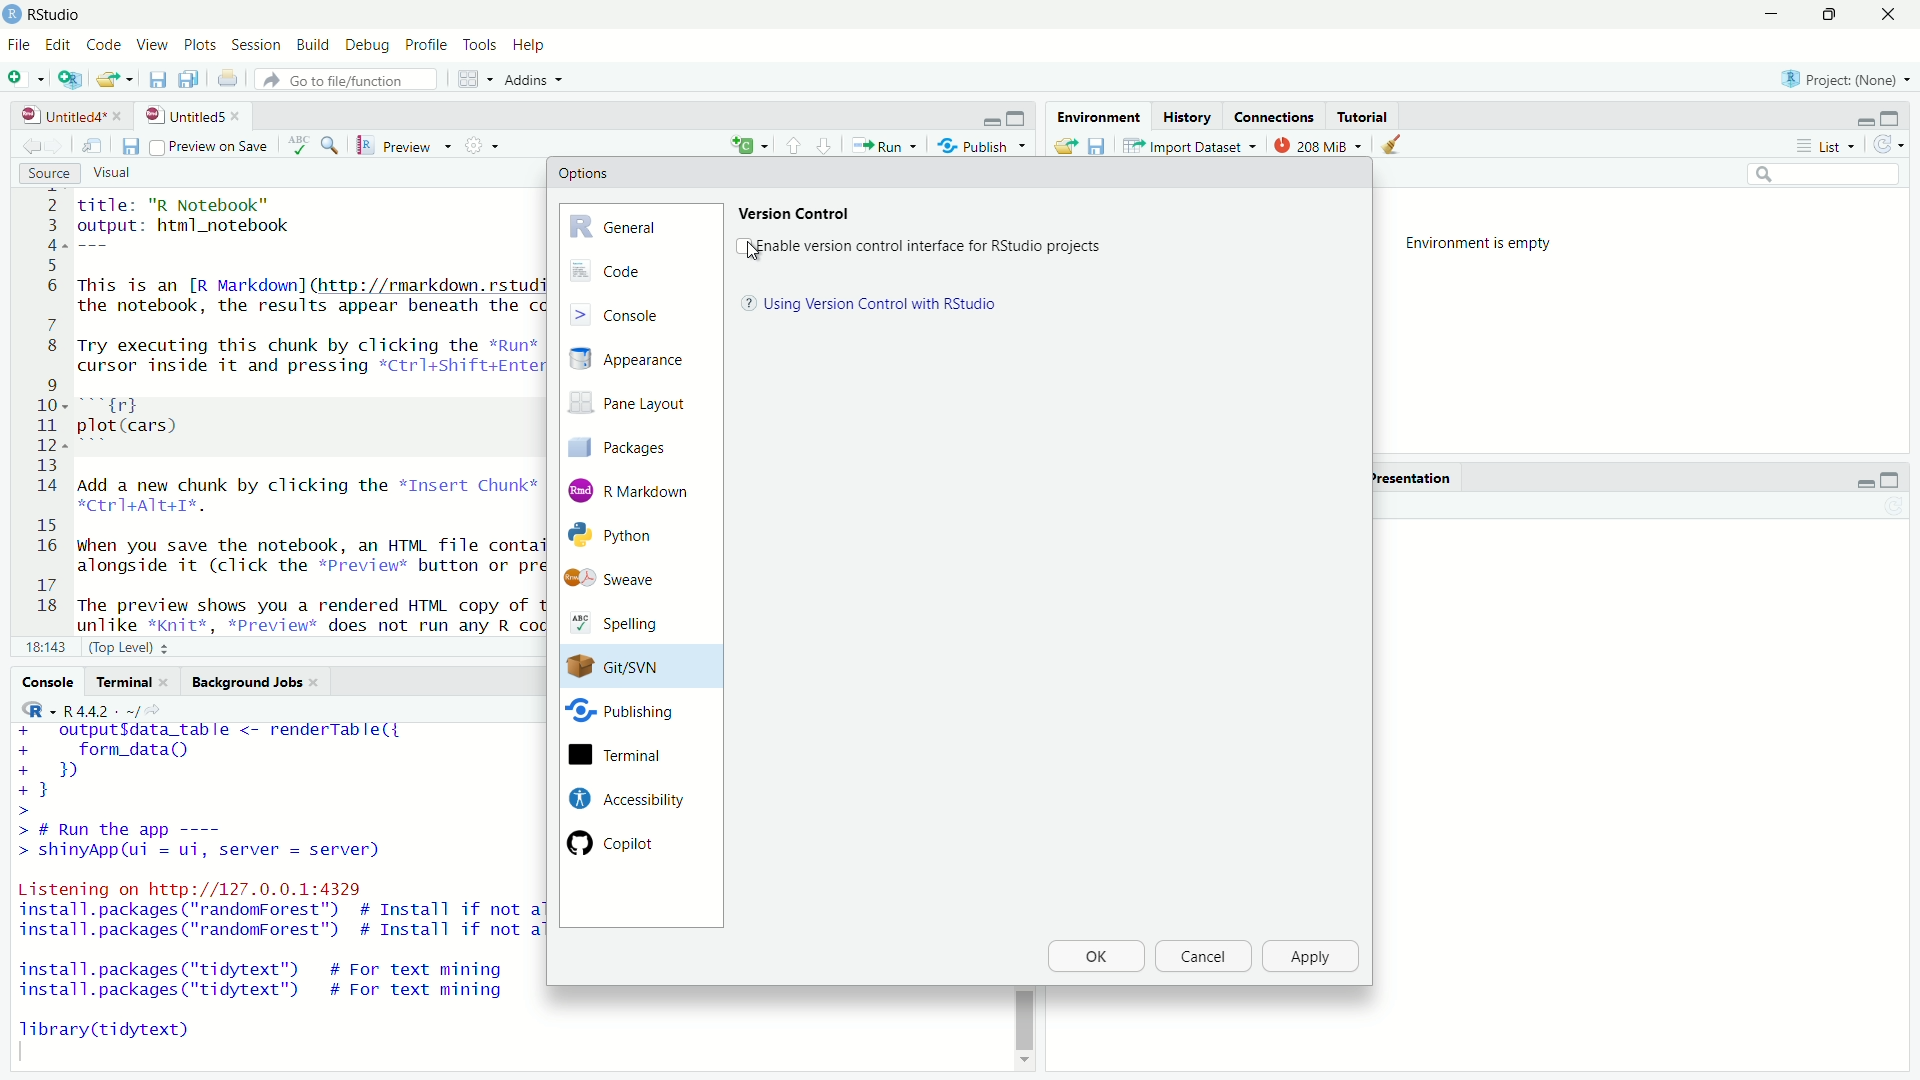 The height and width of the screenshot is (1080, 1920). I want to click on Untitled4, so click(57, 116).